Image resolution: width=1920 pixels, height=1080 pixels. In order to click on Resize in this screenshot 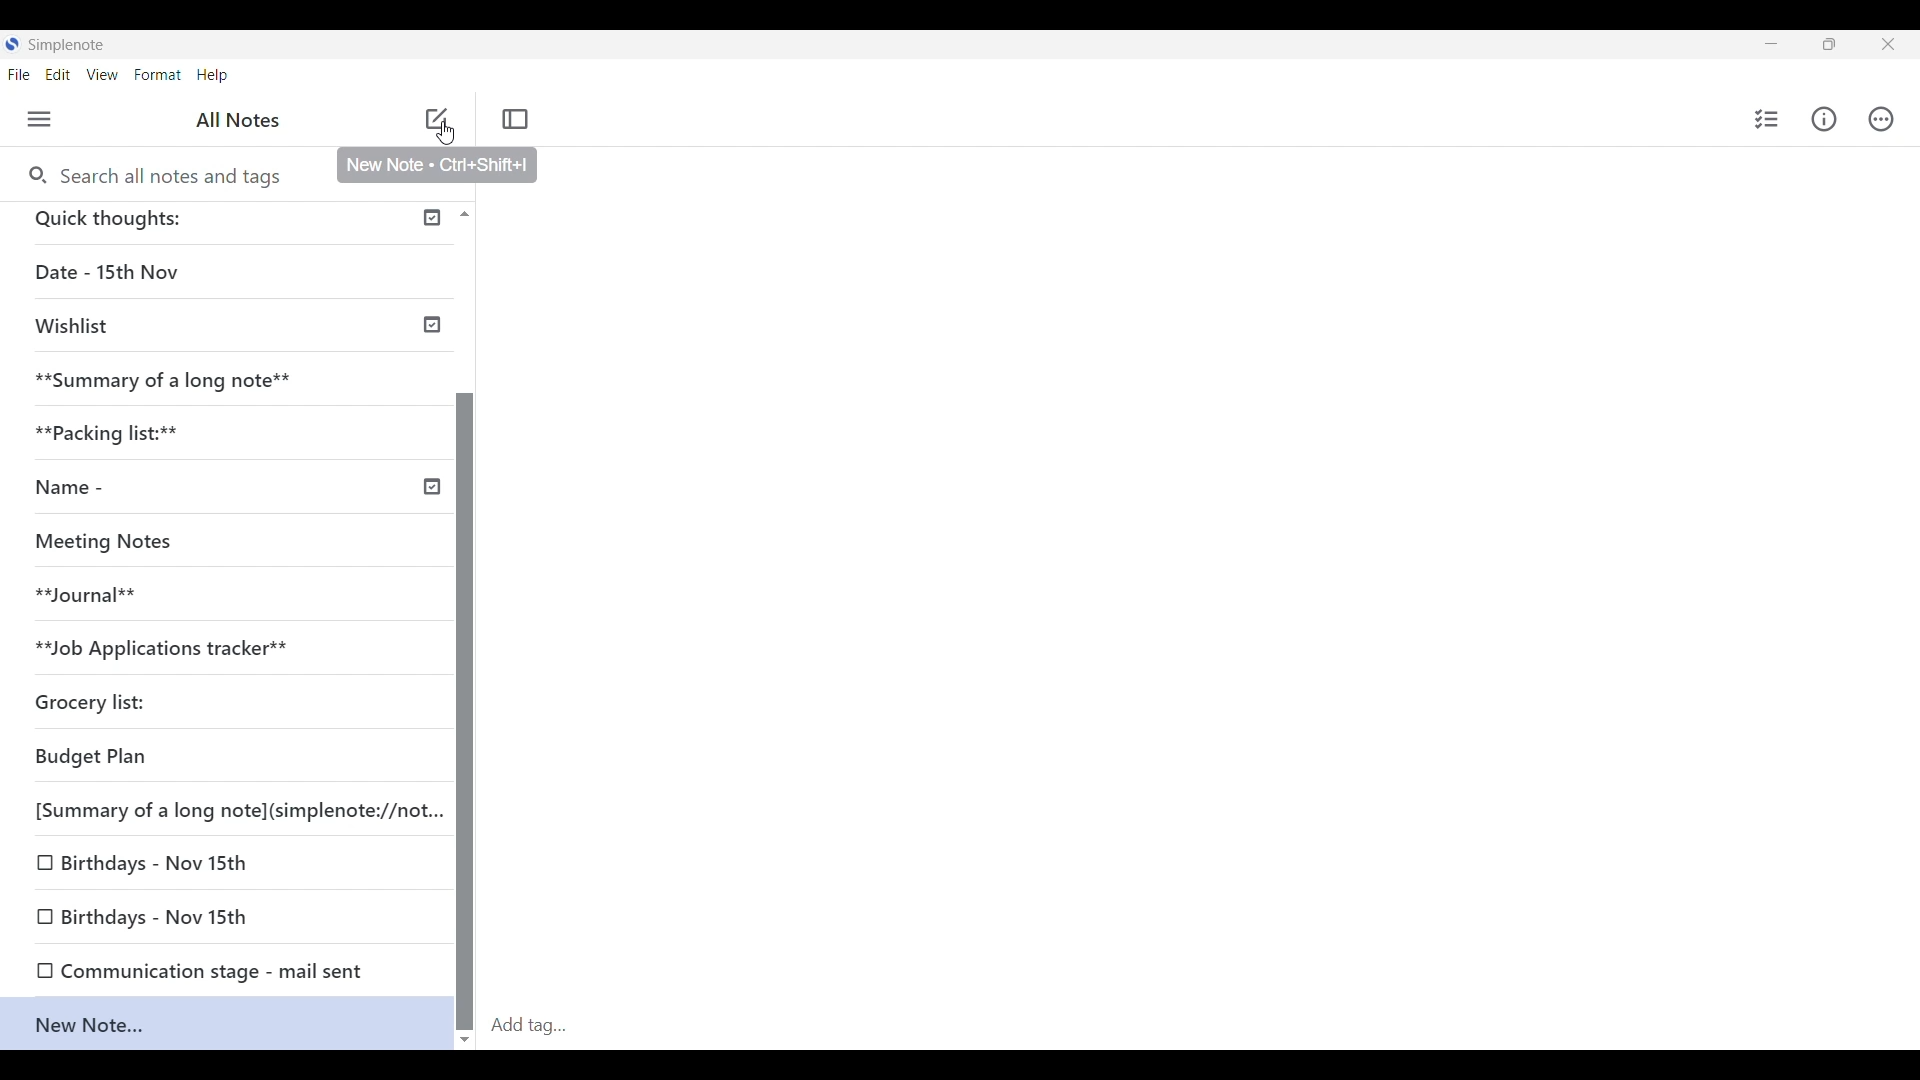, I will do `click(1823, 46)`.